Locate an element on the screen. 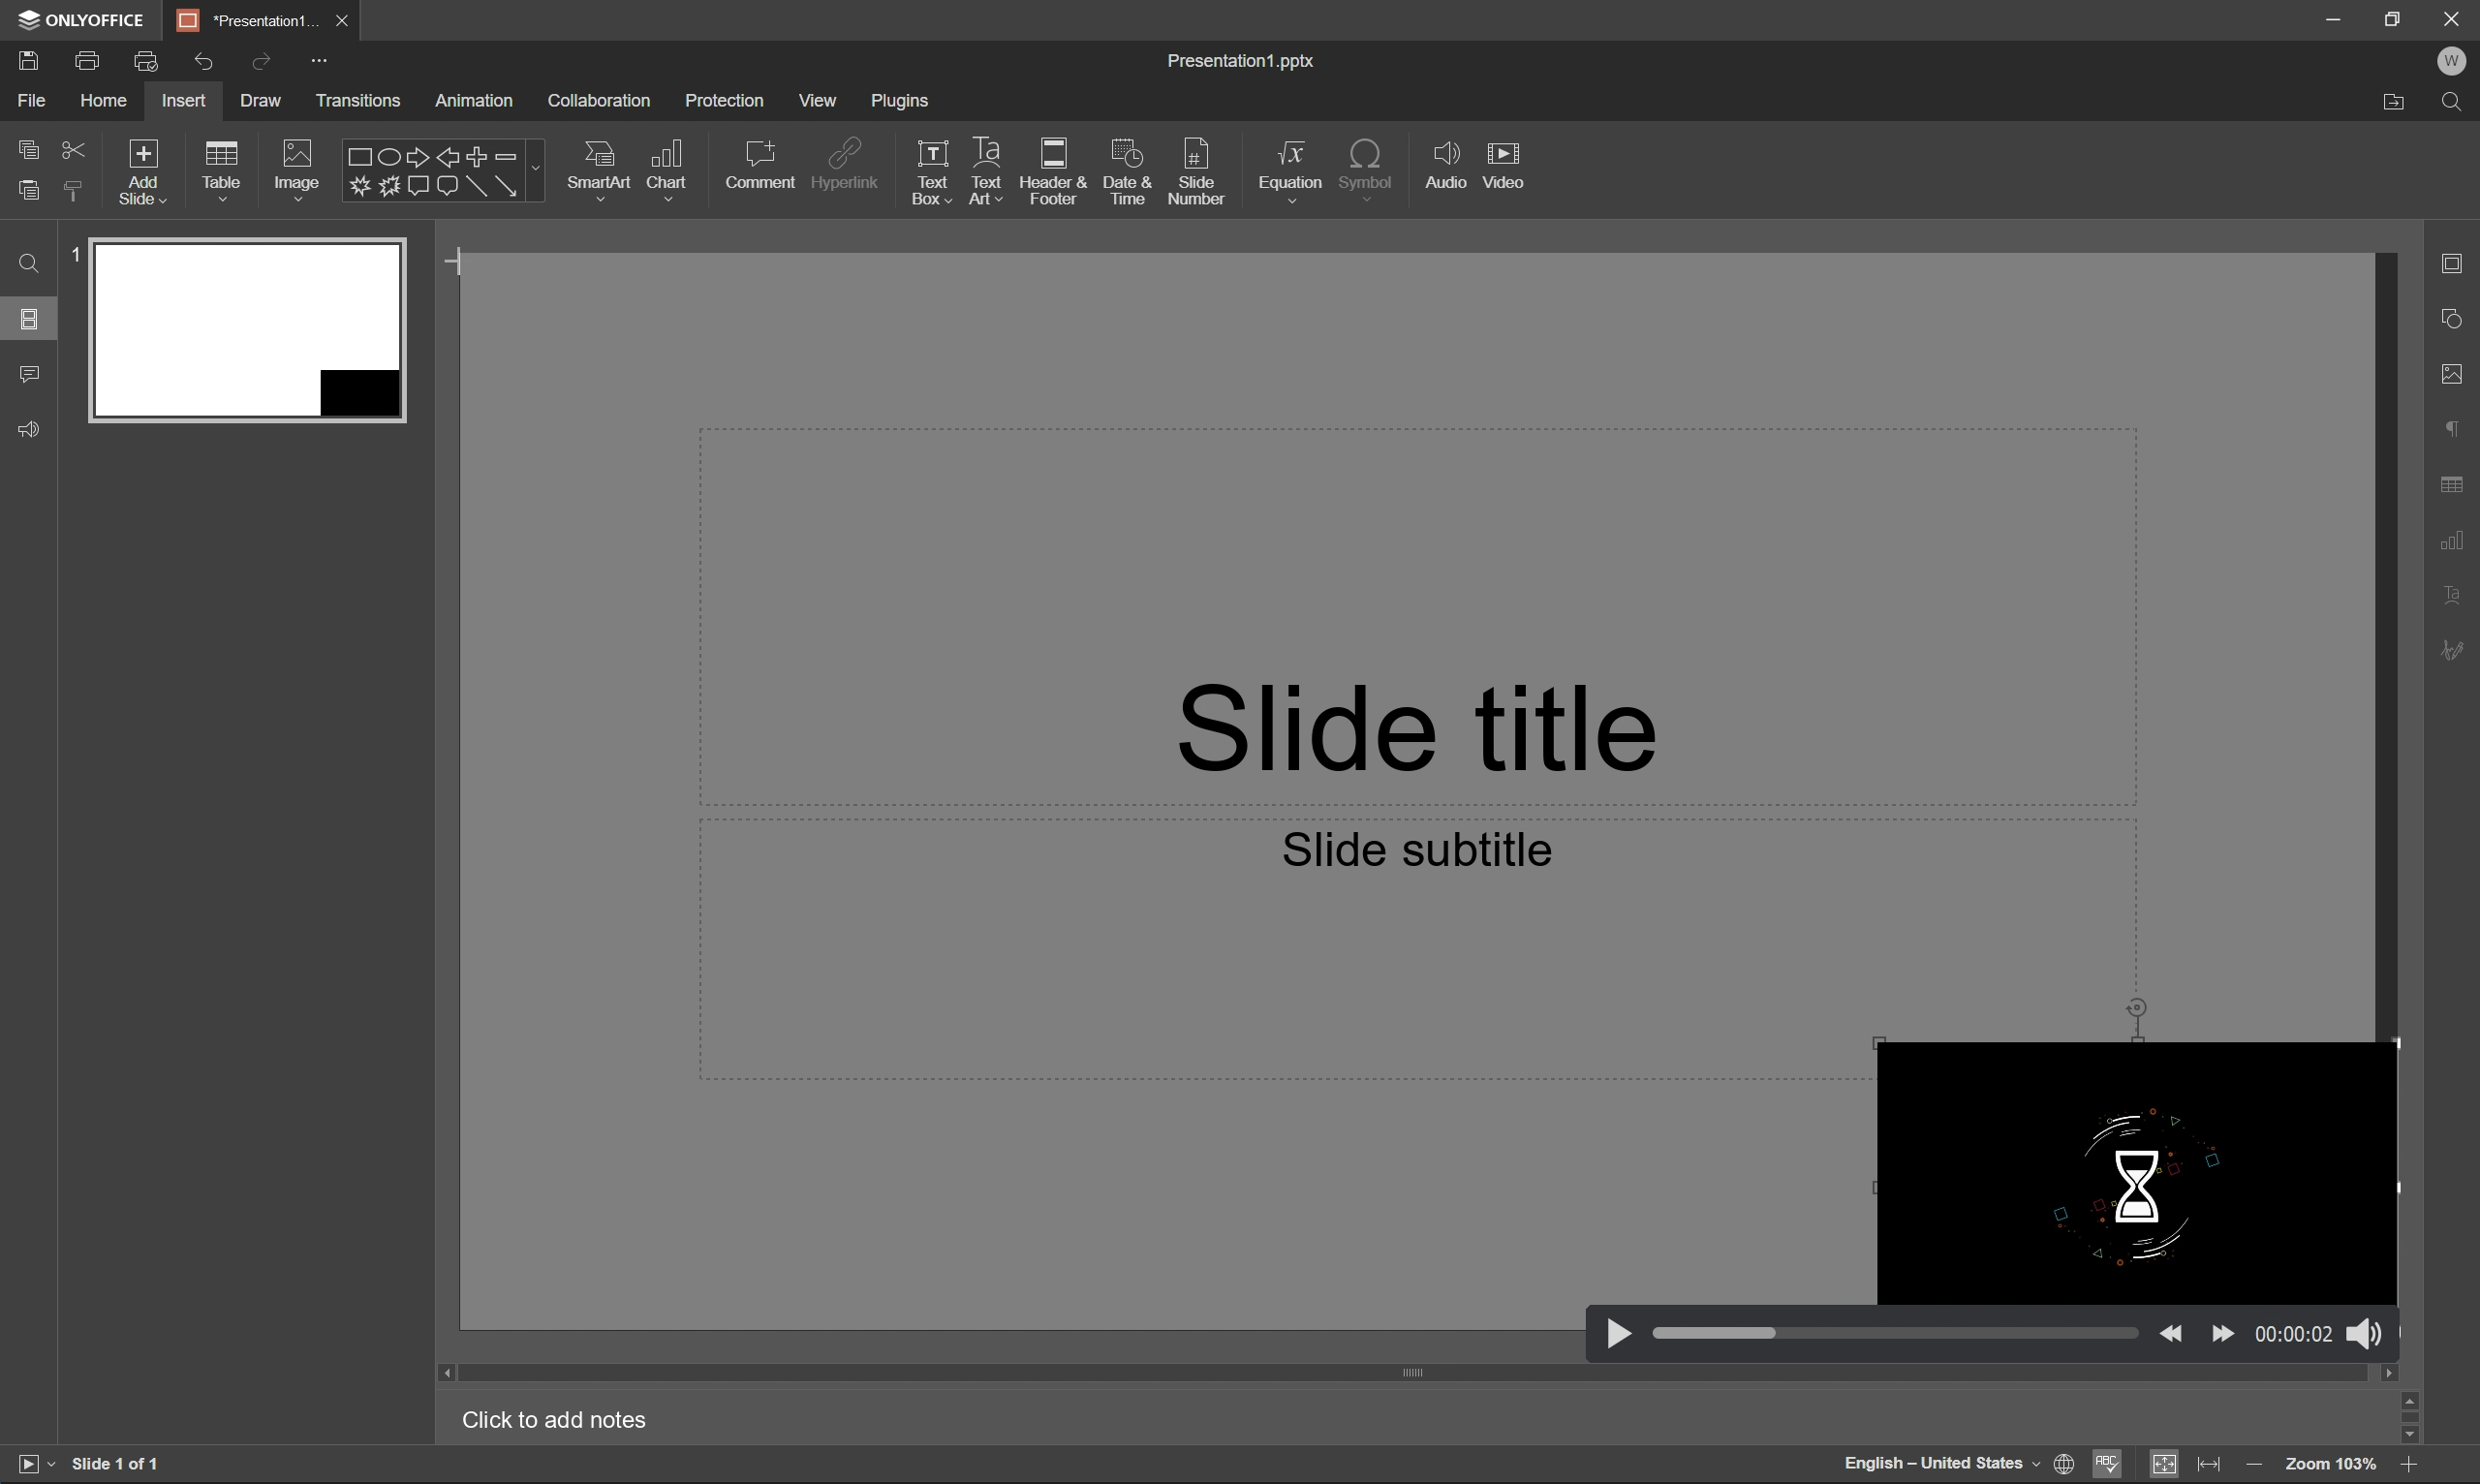 This screenshot has height=1484, width=2480. video is located at coordinates (1507, 165).